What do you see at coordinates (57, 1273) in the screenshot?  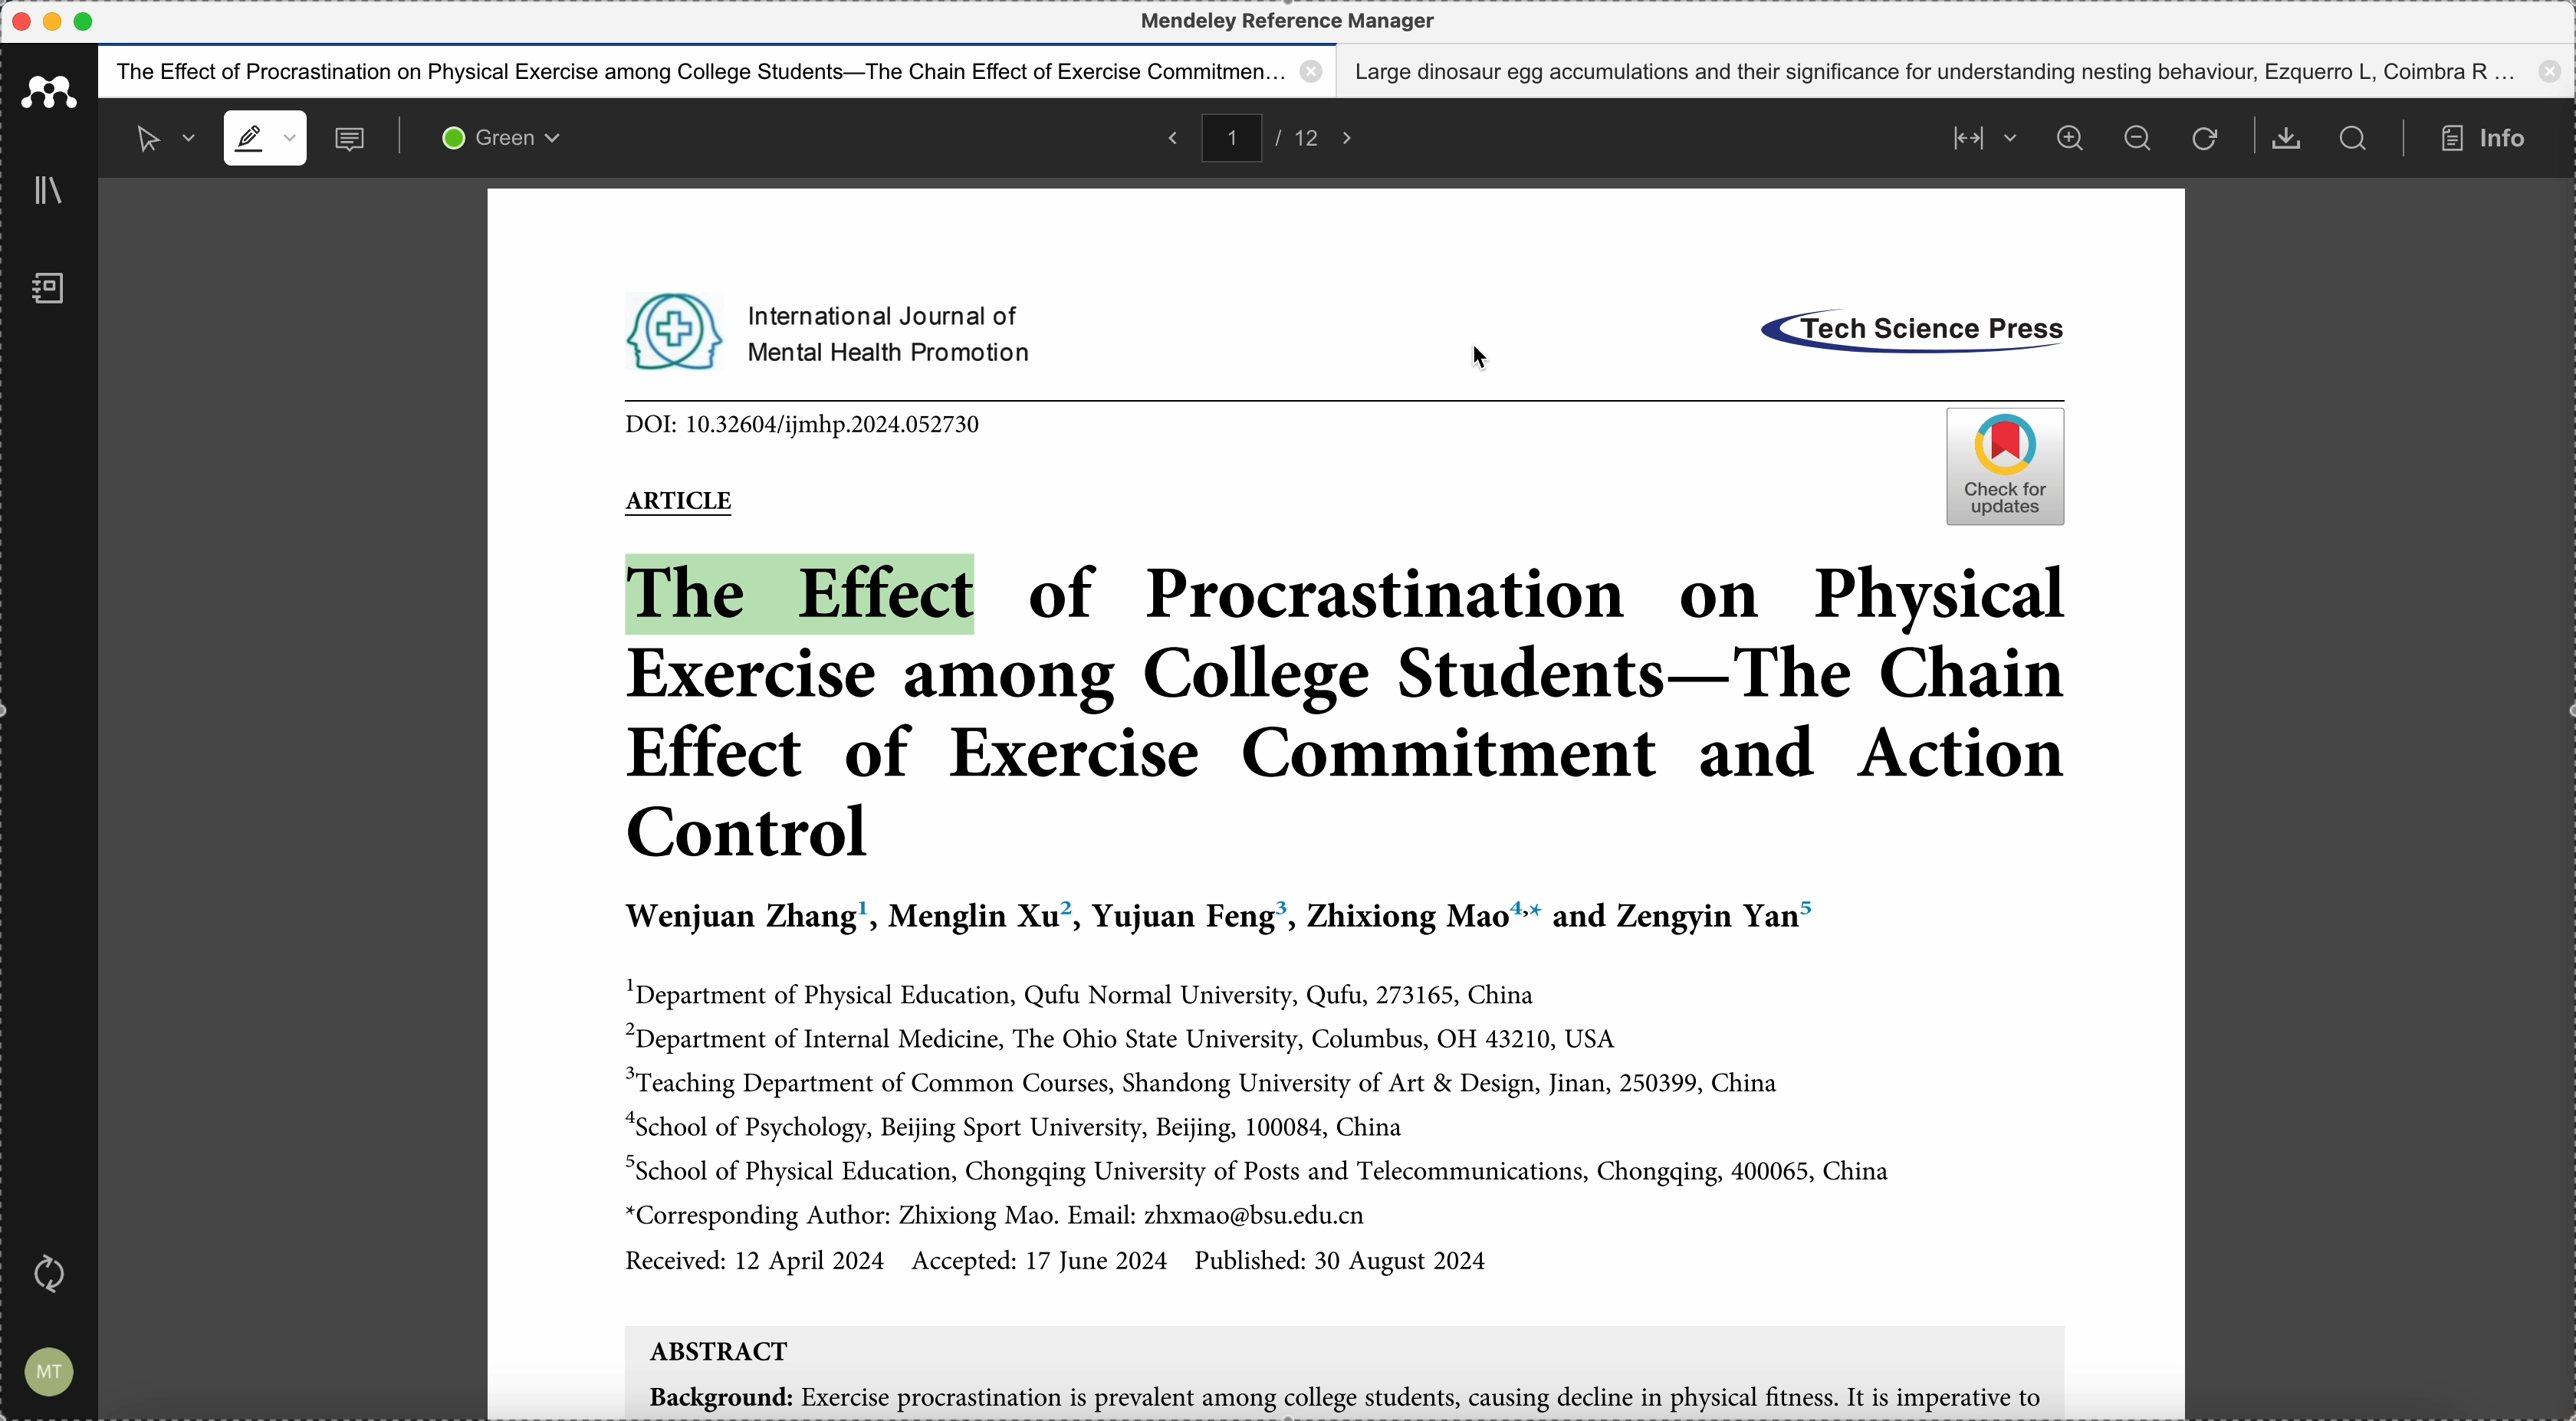 I see `last sync` at bounding box center [57, 1273].